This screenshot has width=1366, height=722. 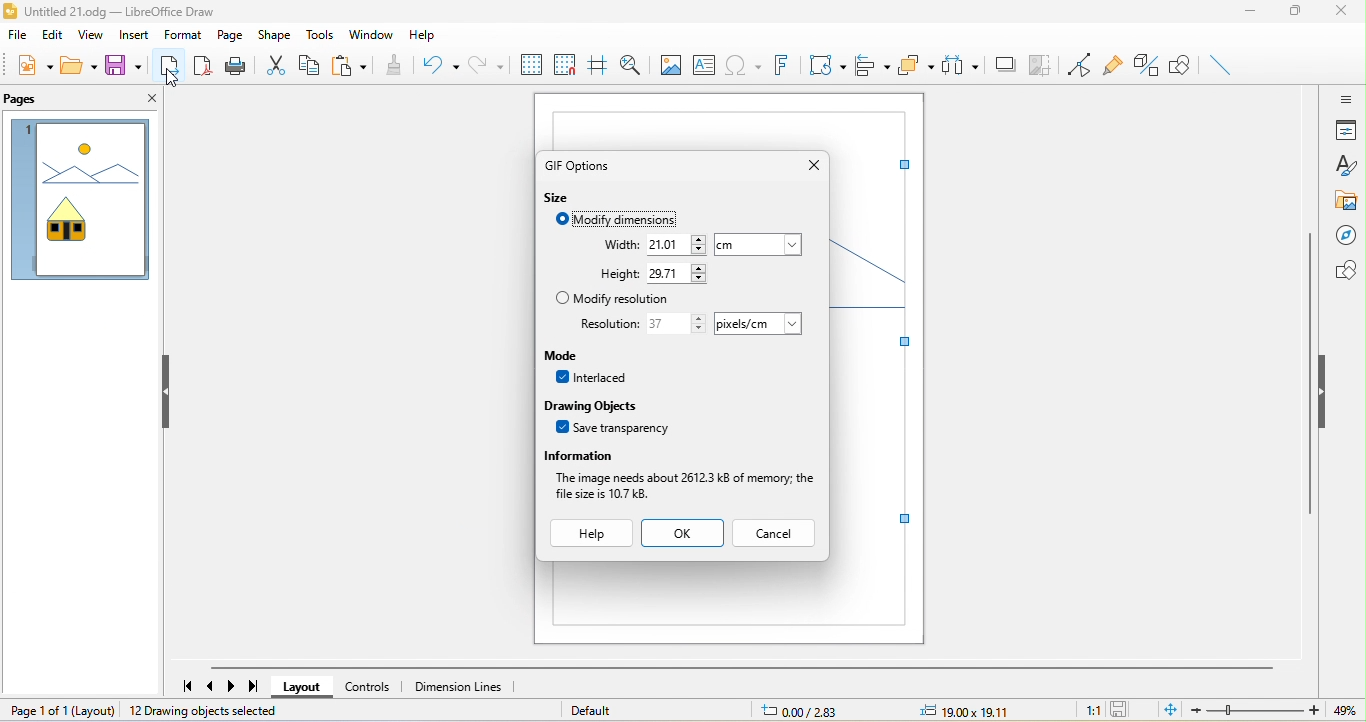 I want to click on paste, so click(x=350, y=64).